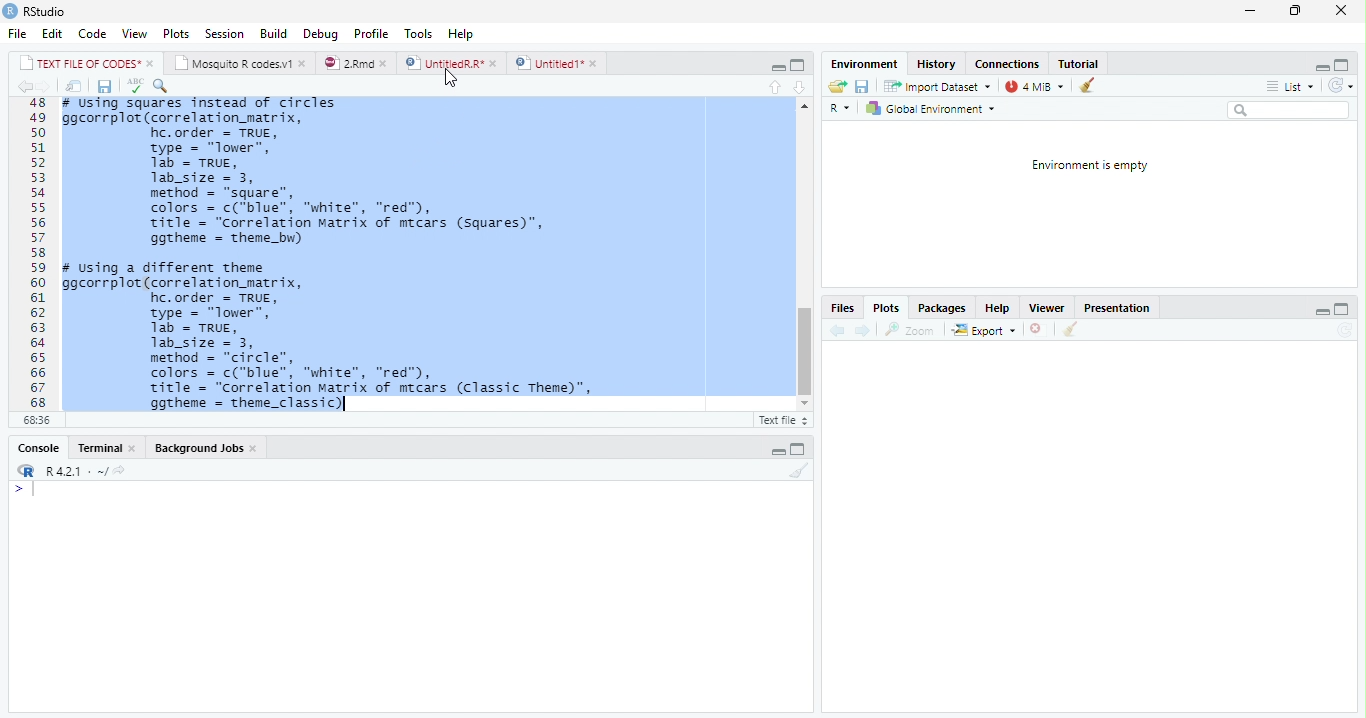  I want to click on clear console, so click(800, 471).